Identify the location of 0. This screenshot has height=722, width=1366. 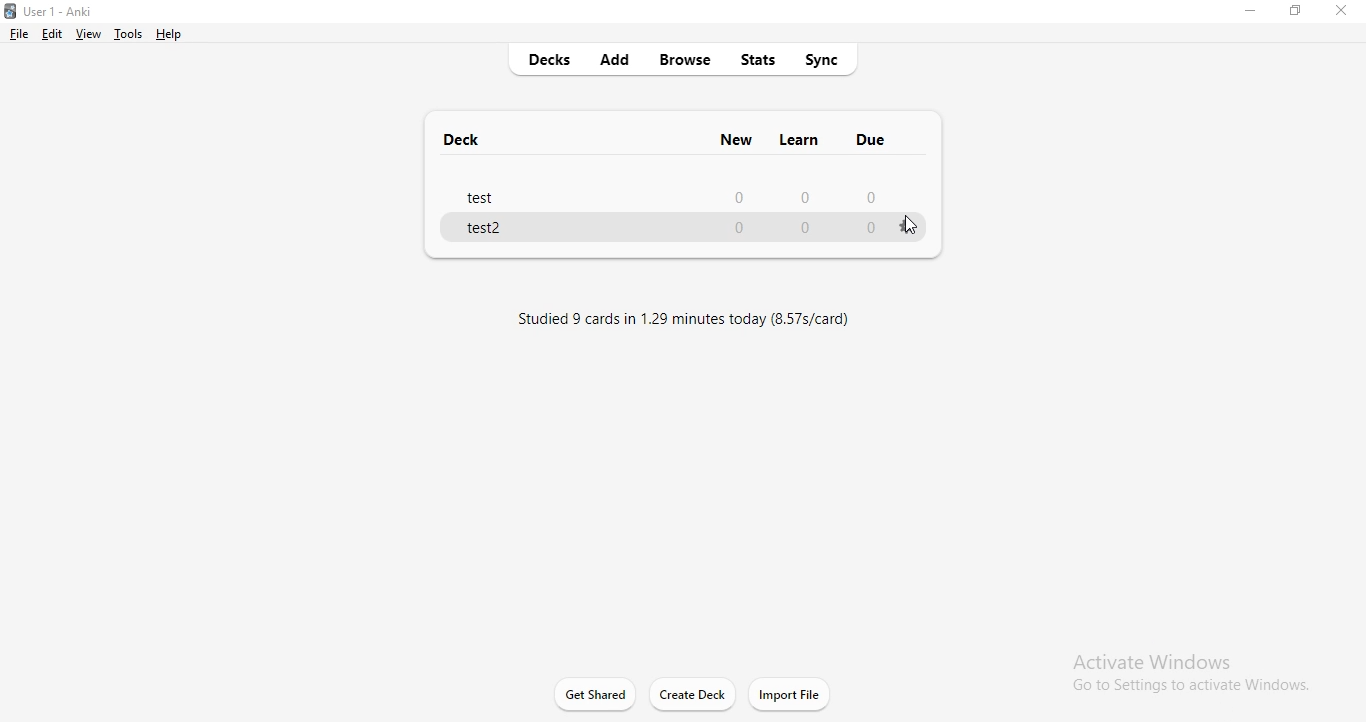
(874, 194).